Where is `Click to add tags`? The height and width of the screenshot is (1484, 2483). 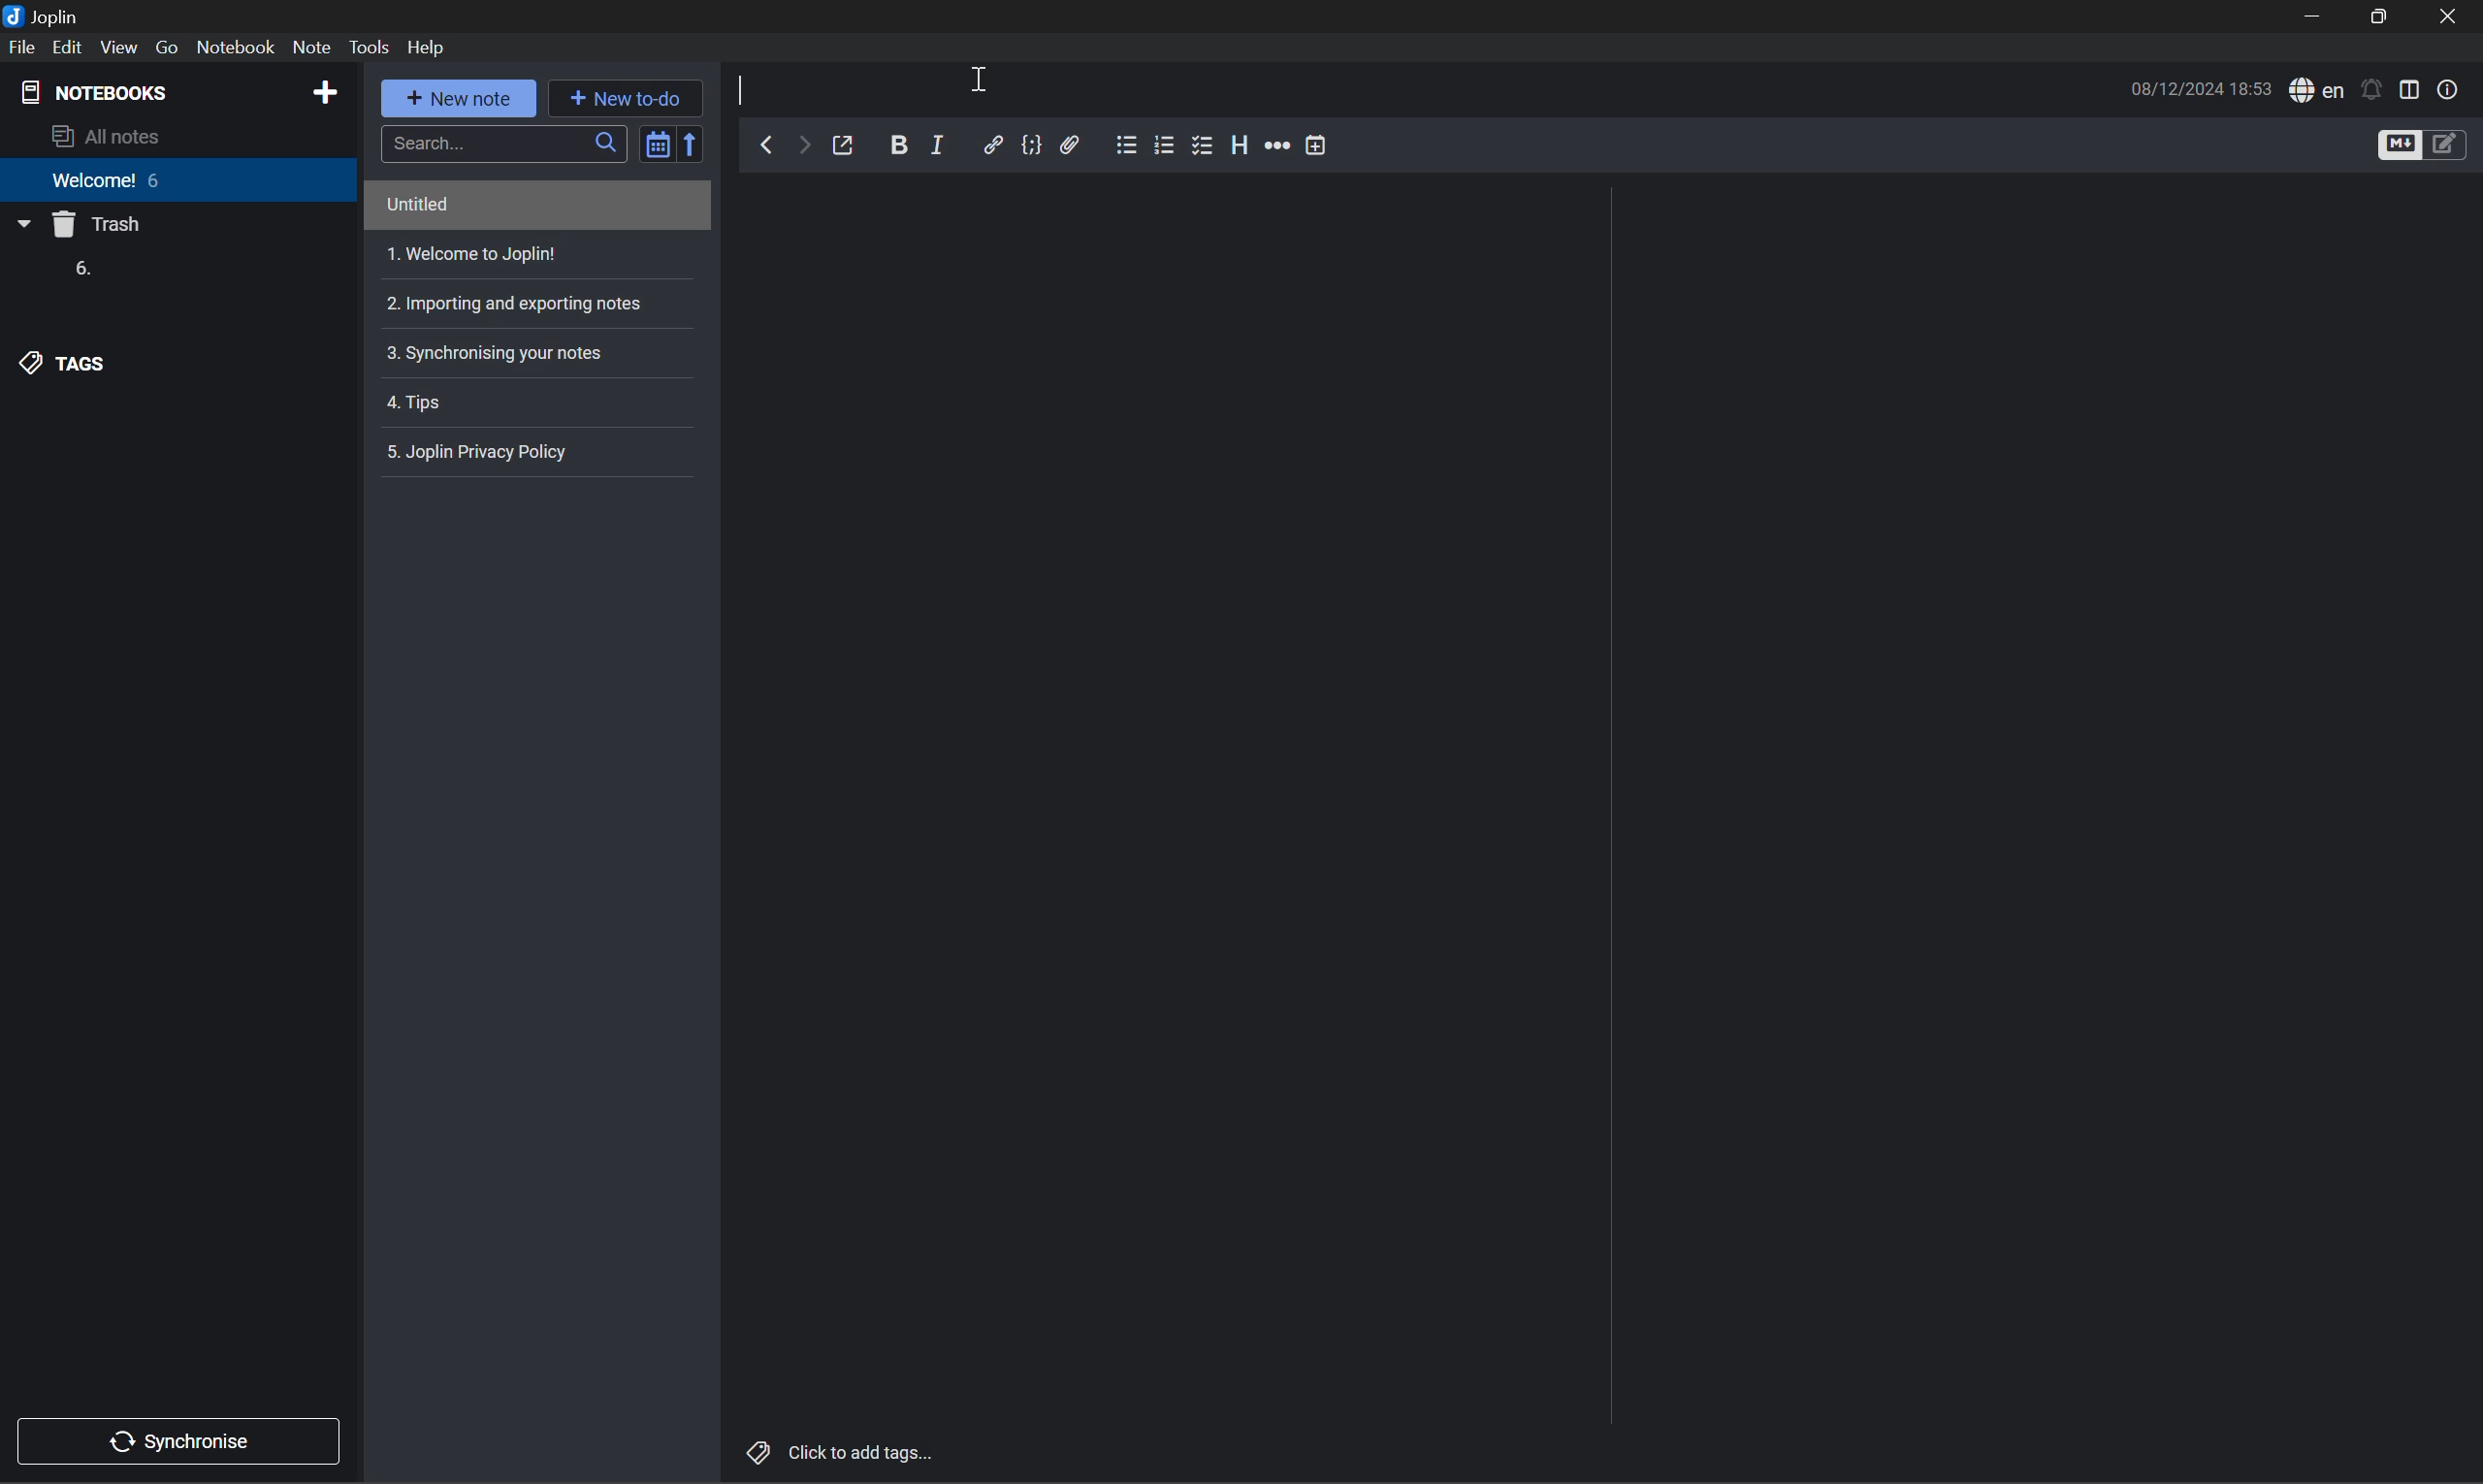 Click to add tags is located at coordinates (843, 1451).